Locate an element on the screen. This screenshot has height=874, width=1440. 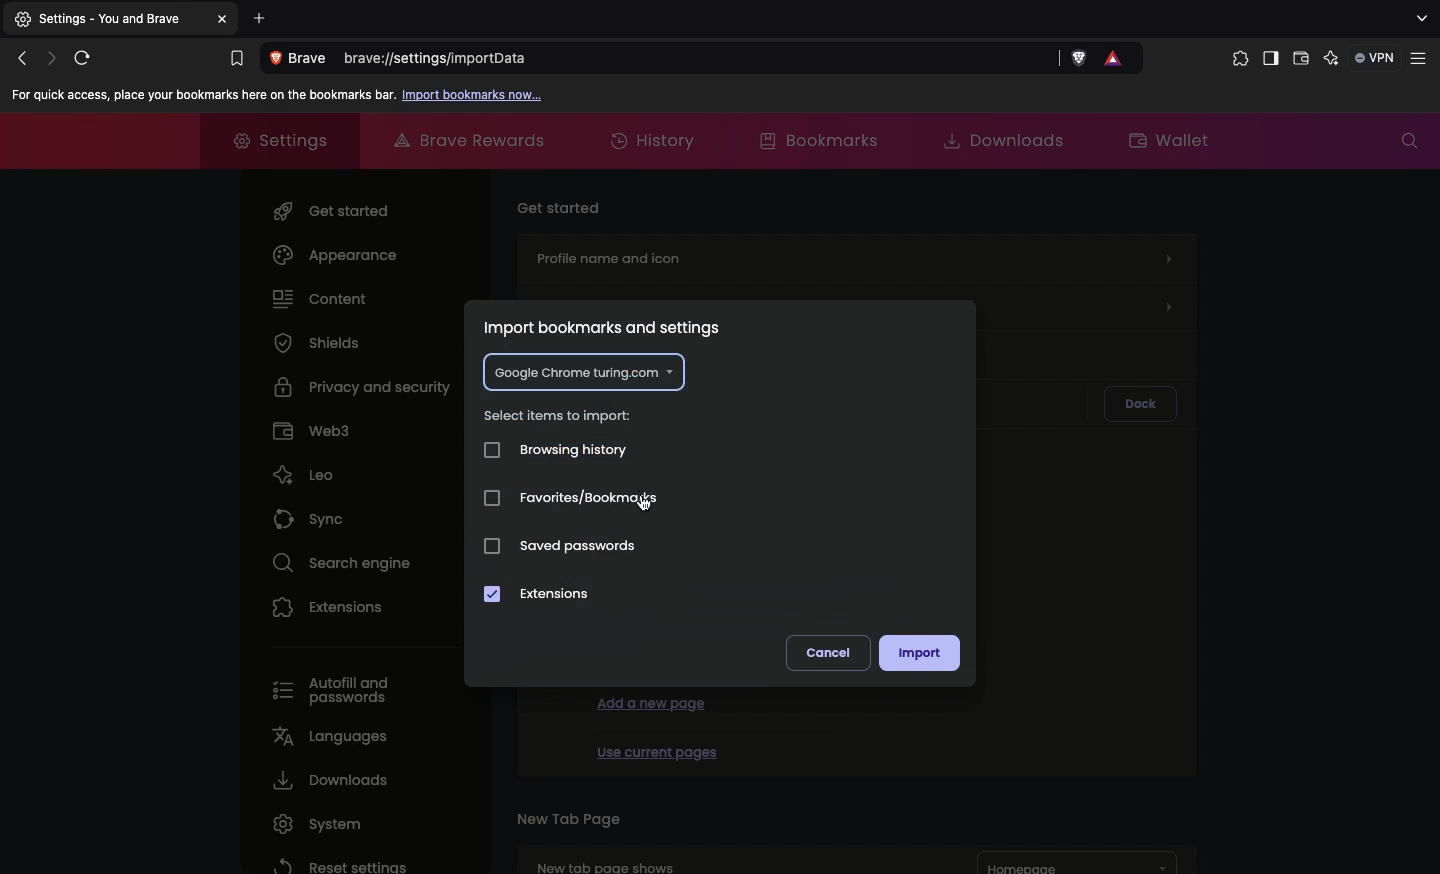
Select items to impact is located at coordinates (560, 416).